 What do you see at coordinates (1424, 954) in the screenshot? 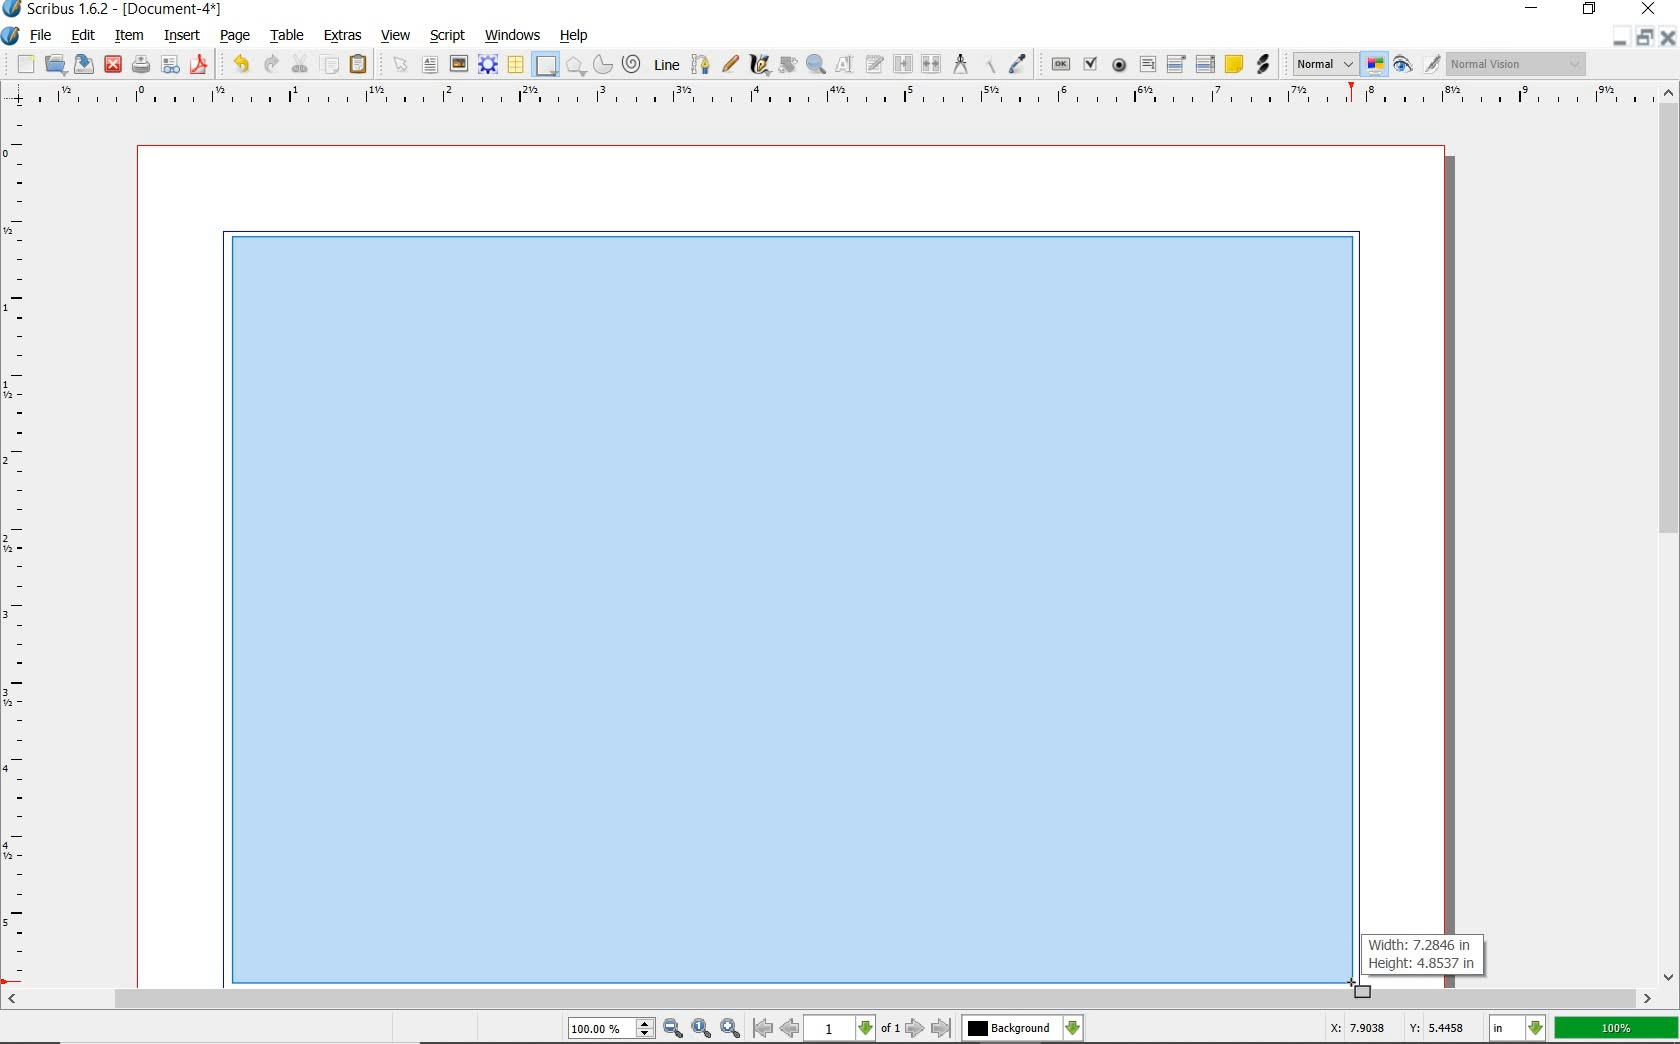
I see `Width: 7.2846 in Height: 4.8537 in` at bounding box center [1424, 954].